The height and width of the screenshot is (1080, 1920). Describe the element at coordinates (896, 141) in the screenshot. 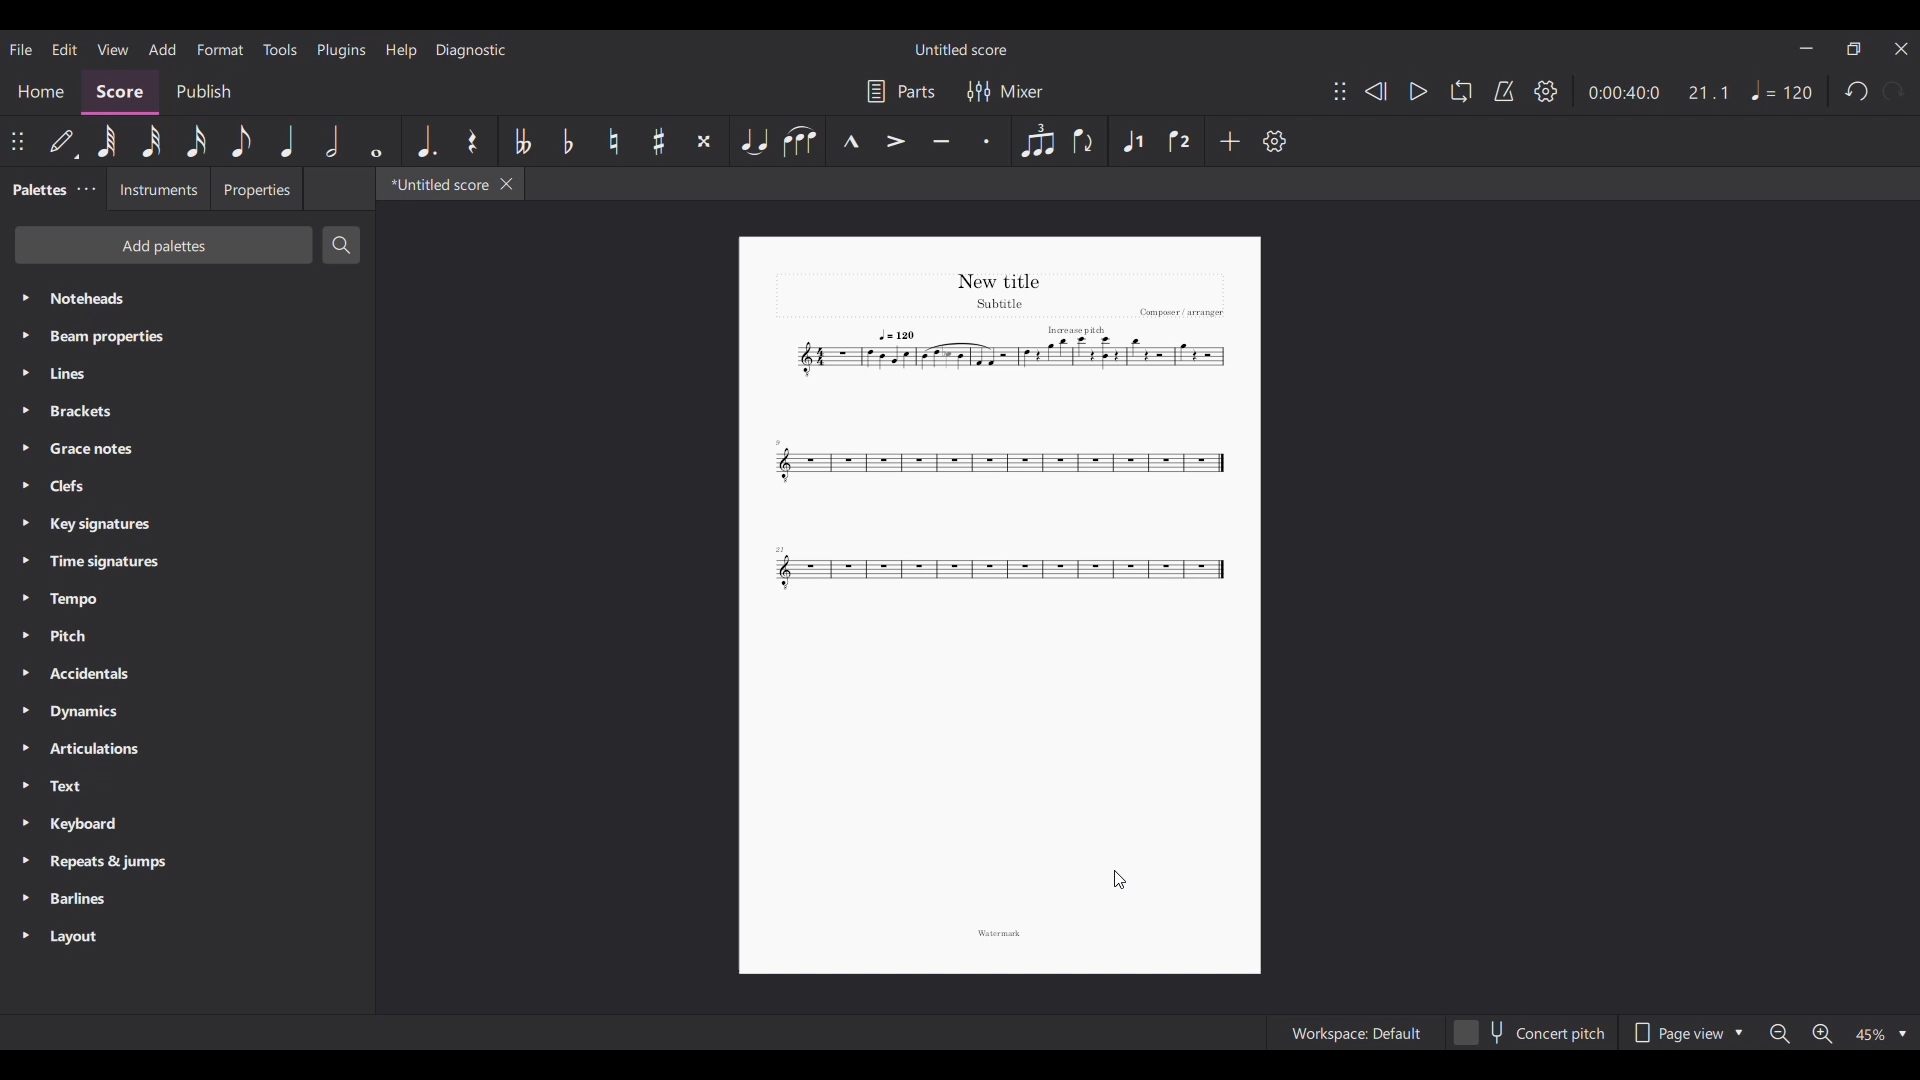

I see `Accent` at that location.